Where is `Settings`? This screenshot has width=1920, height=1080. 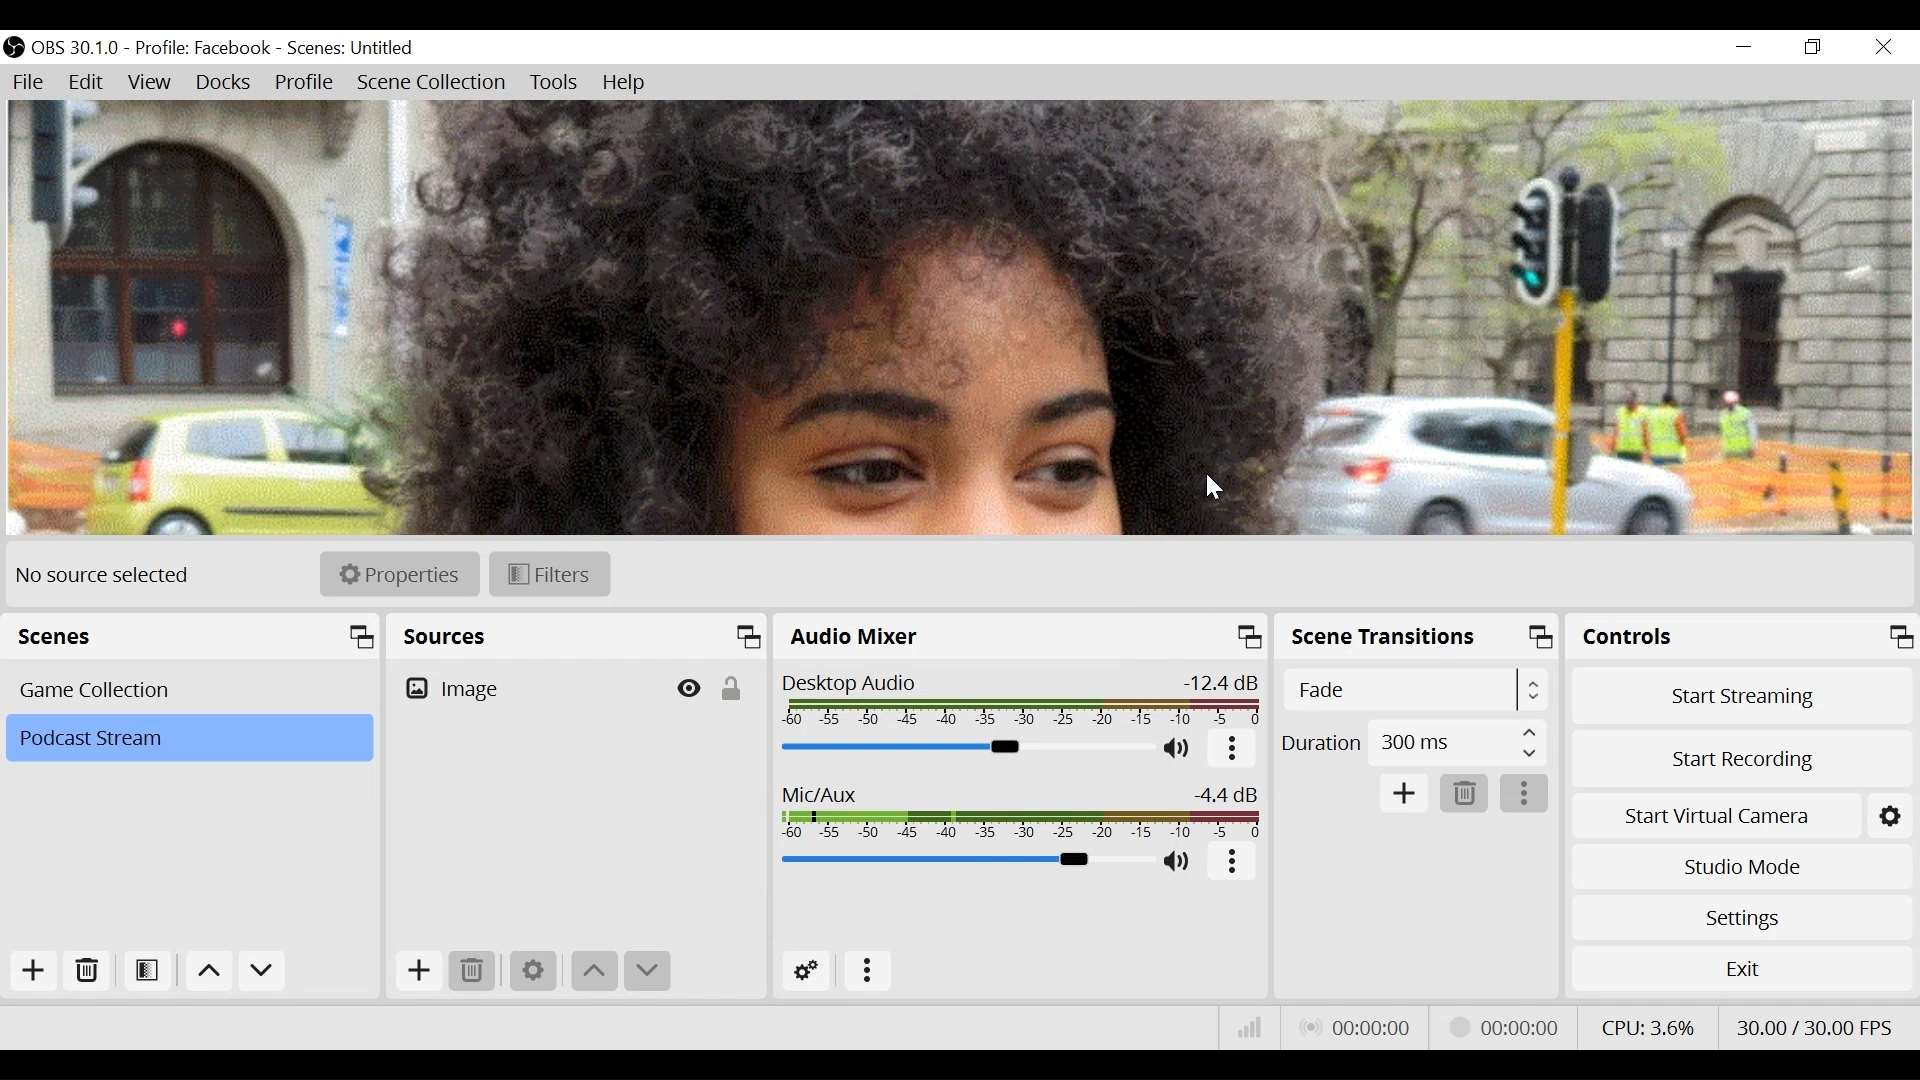 Settings is located at coordinates (535, 974).